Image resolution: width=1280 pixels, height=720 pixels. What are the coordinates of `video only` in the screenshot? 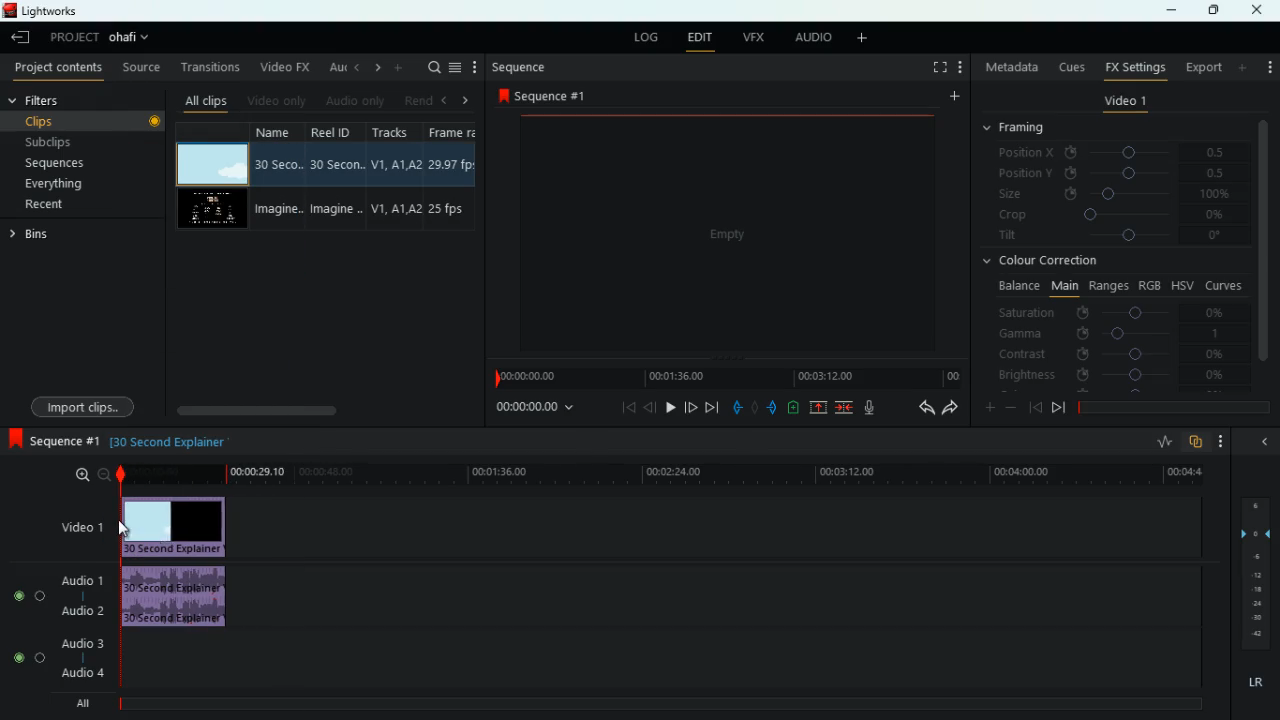 It's located at (275, 99).